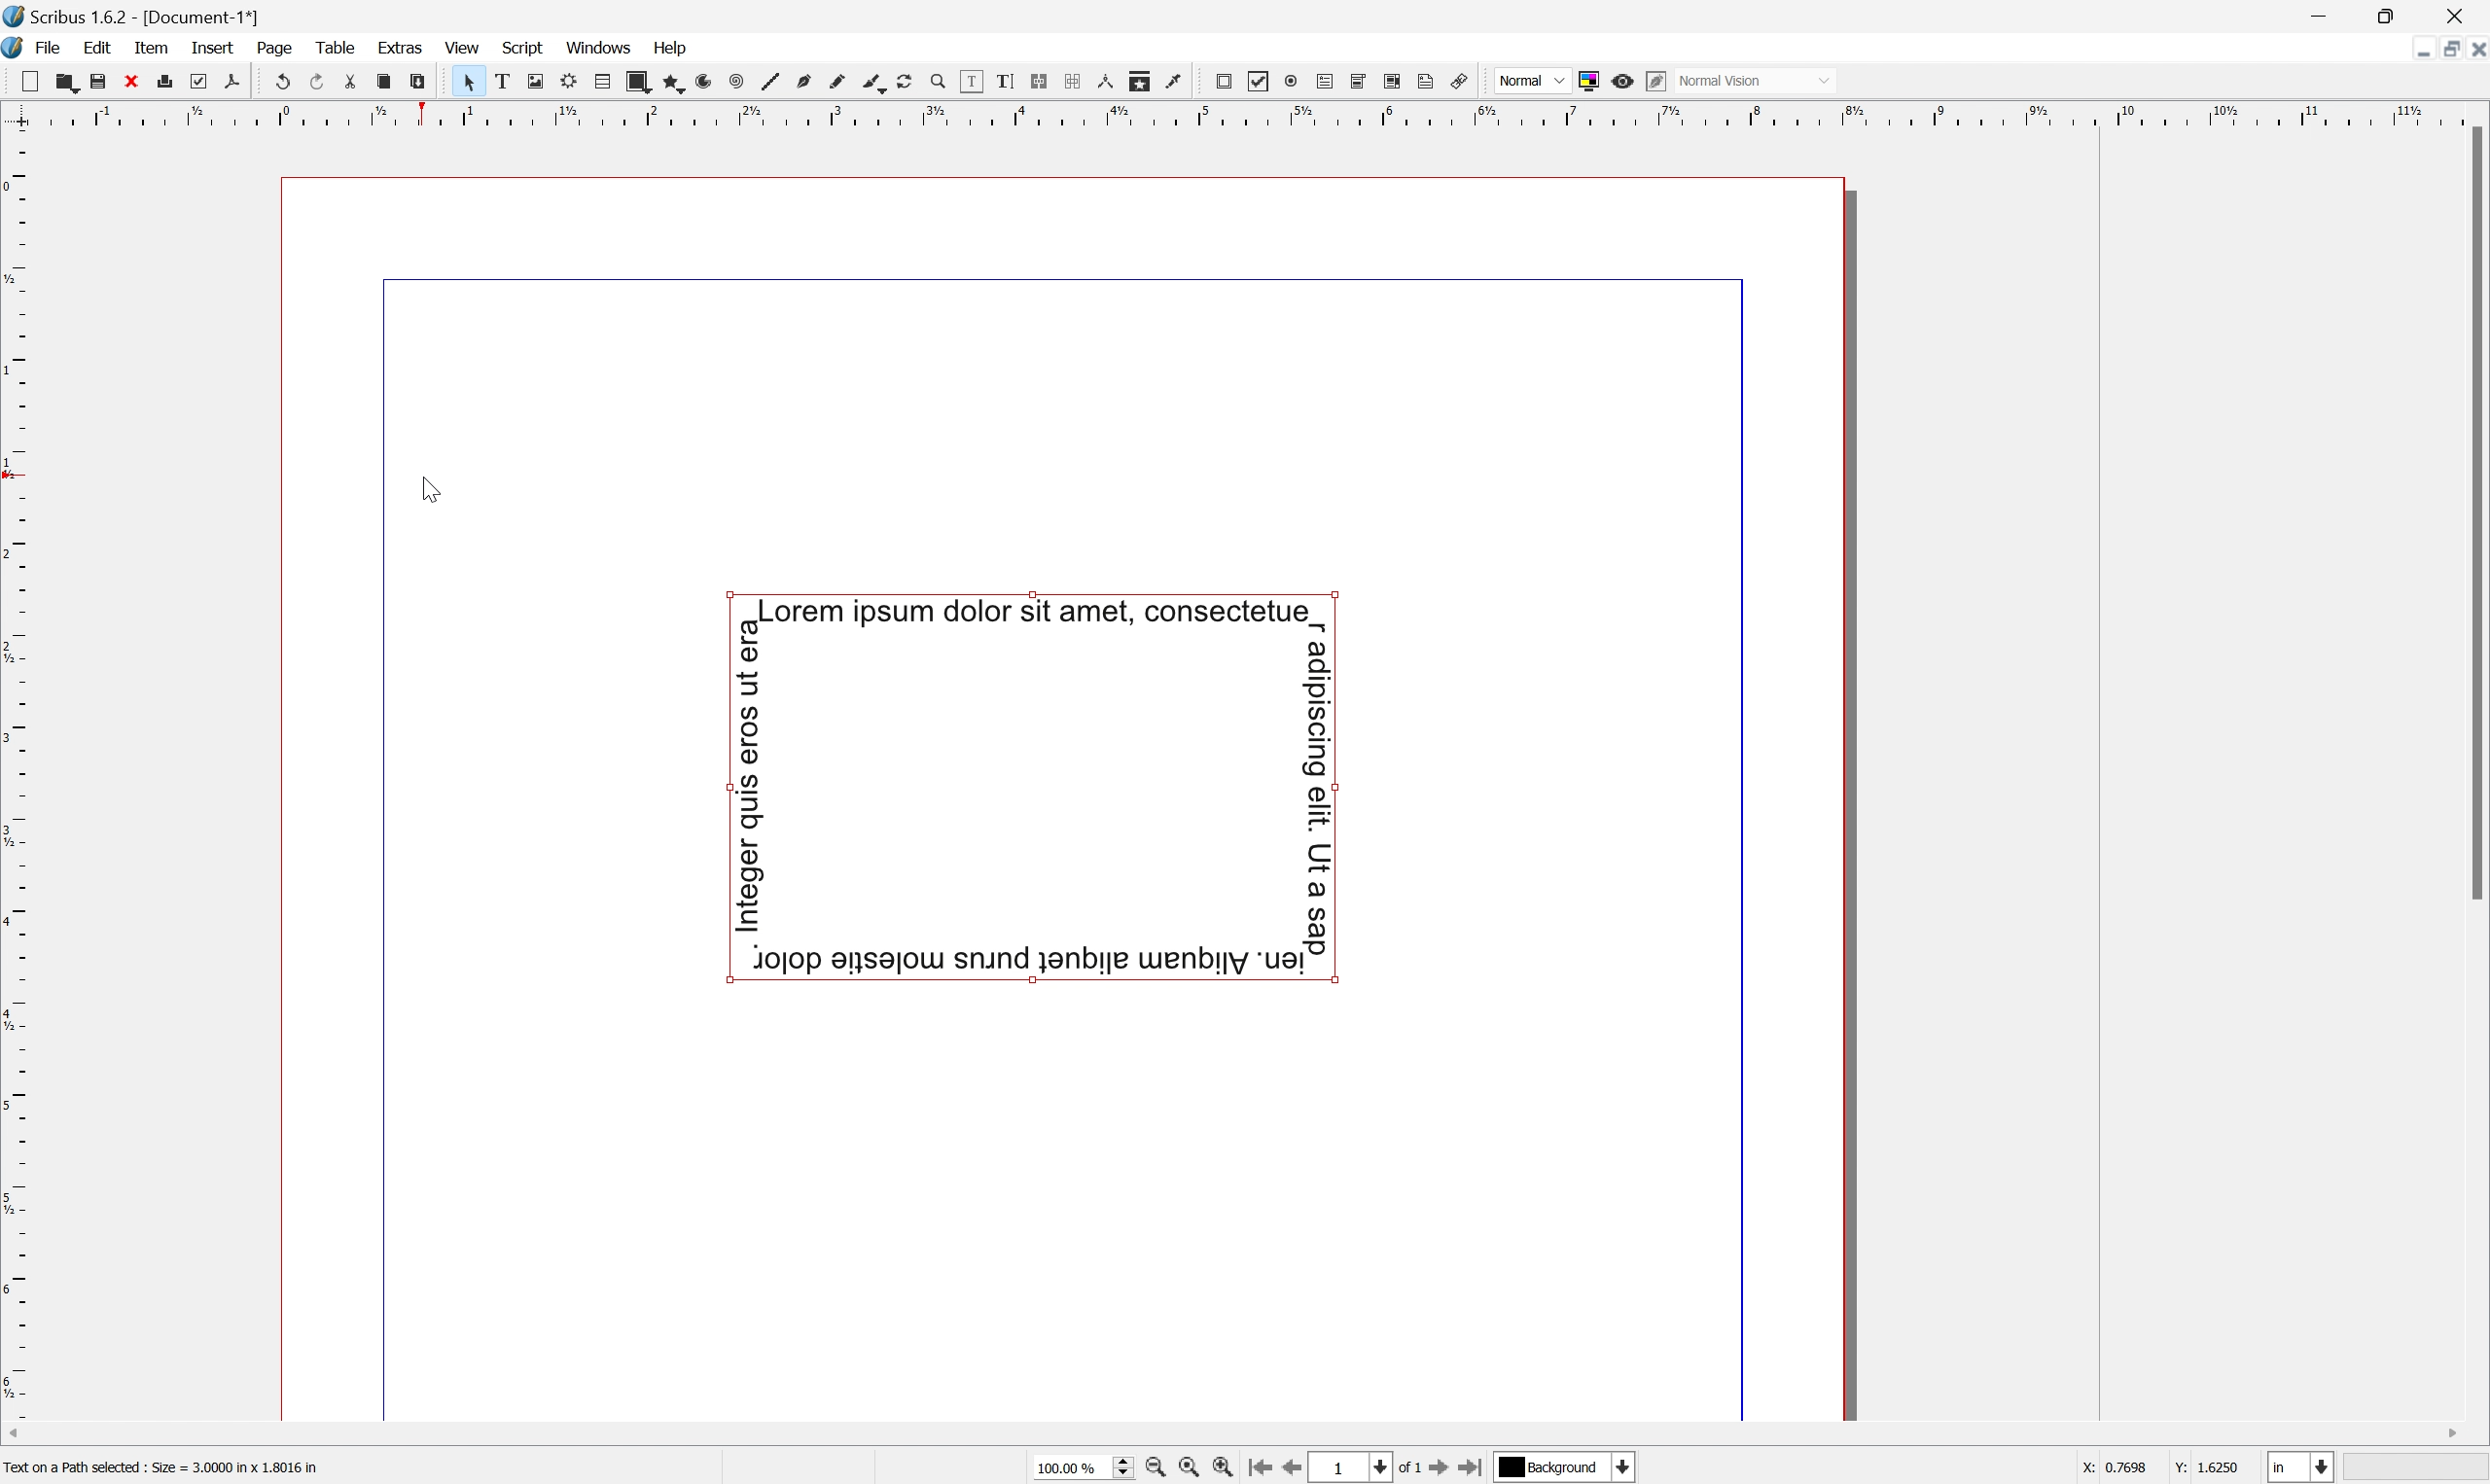 This screenshot has height=1484, width=2490. I want to click on View, so click(465, 47).